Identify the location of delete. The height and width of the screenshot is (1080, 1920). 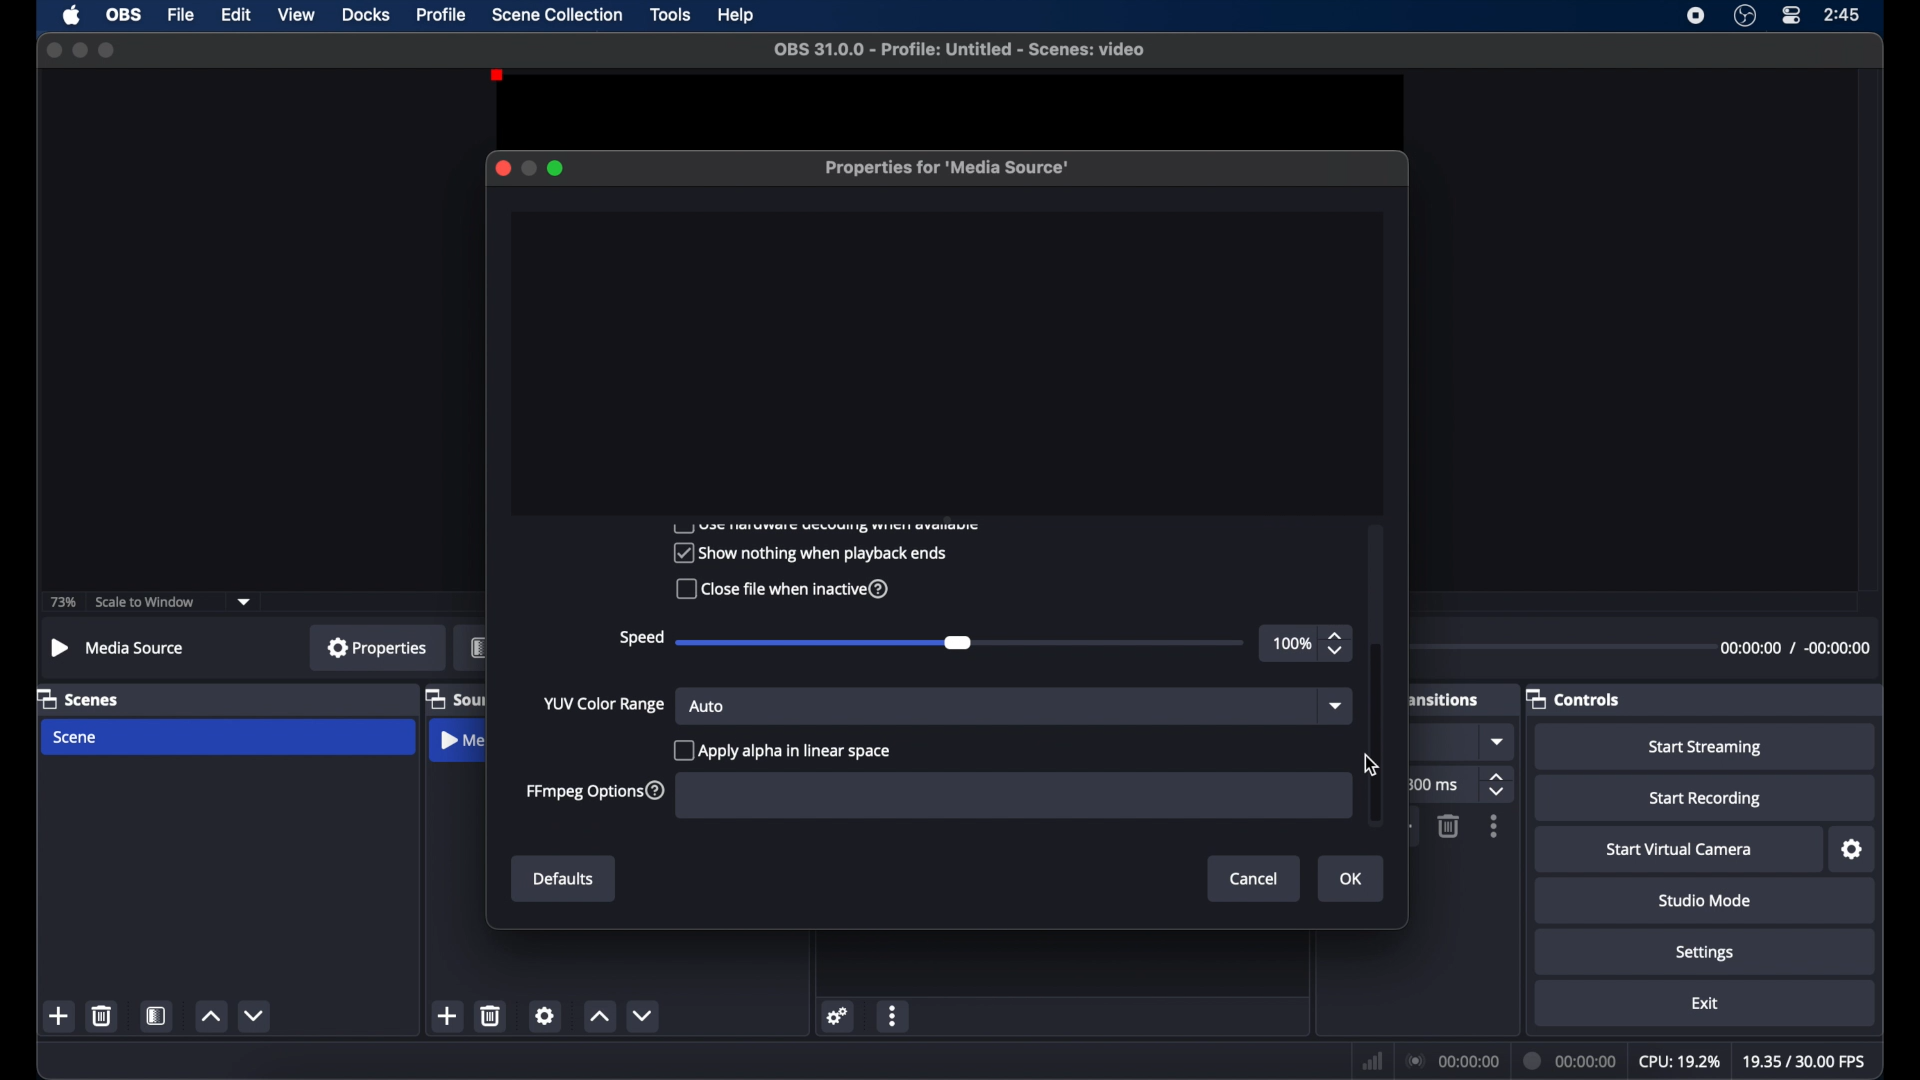
(492, 1015).